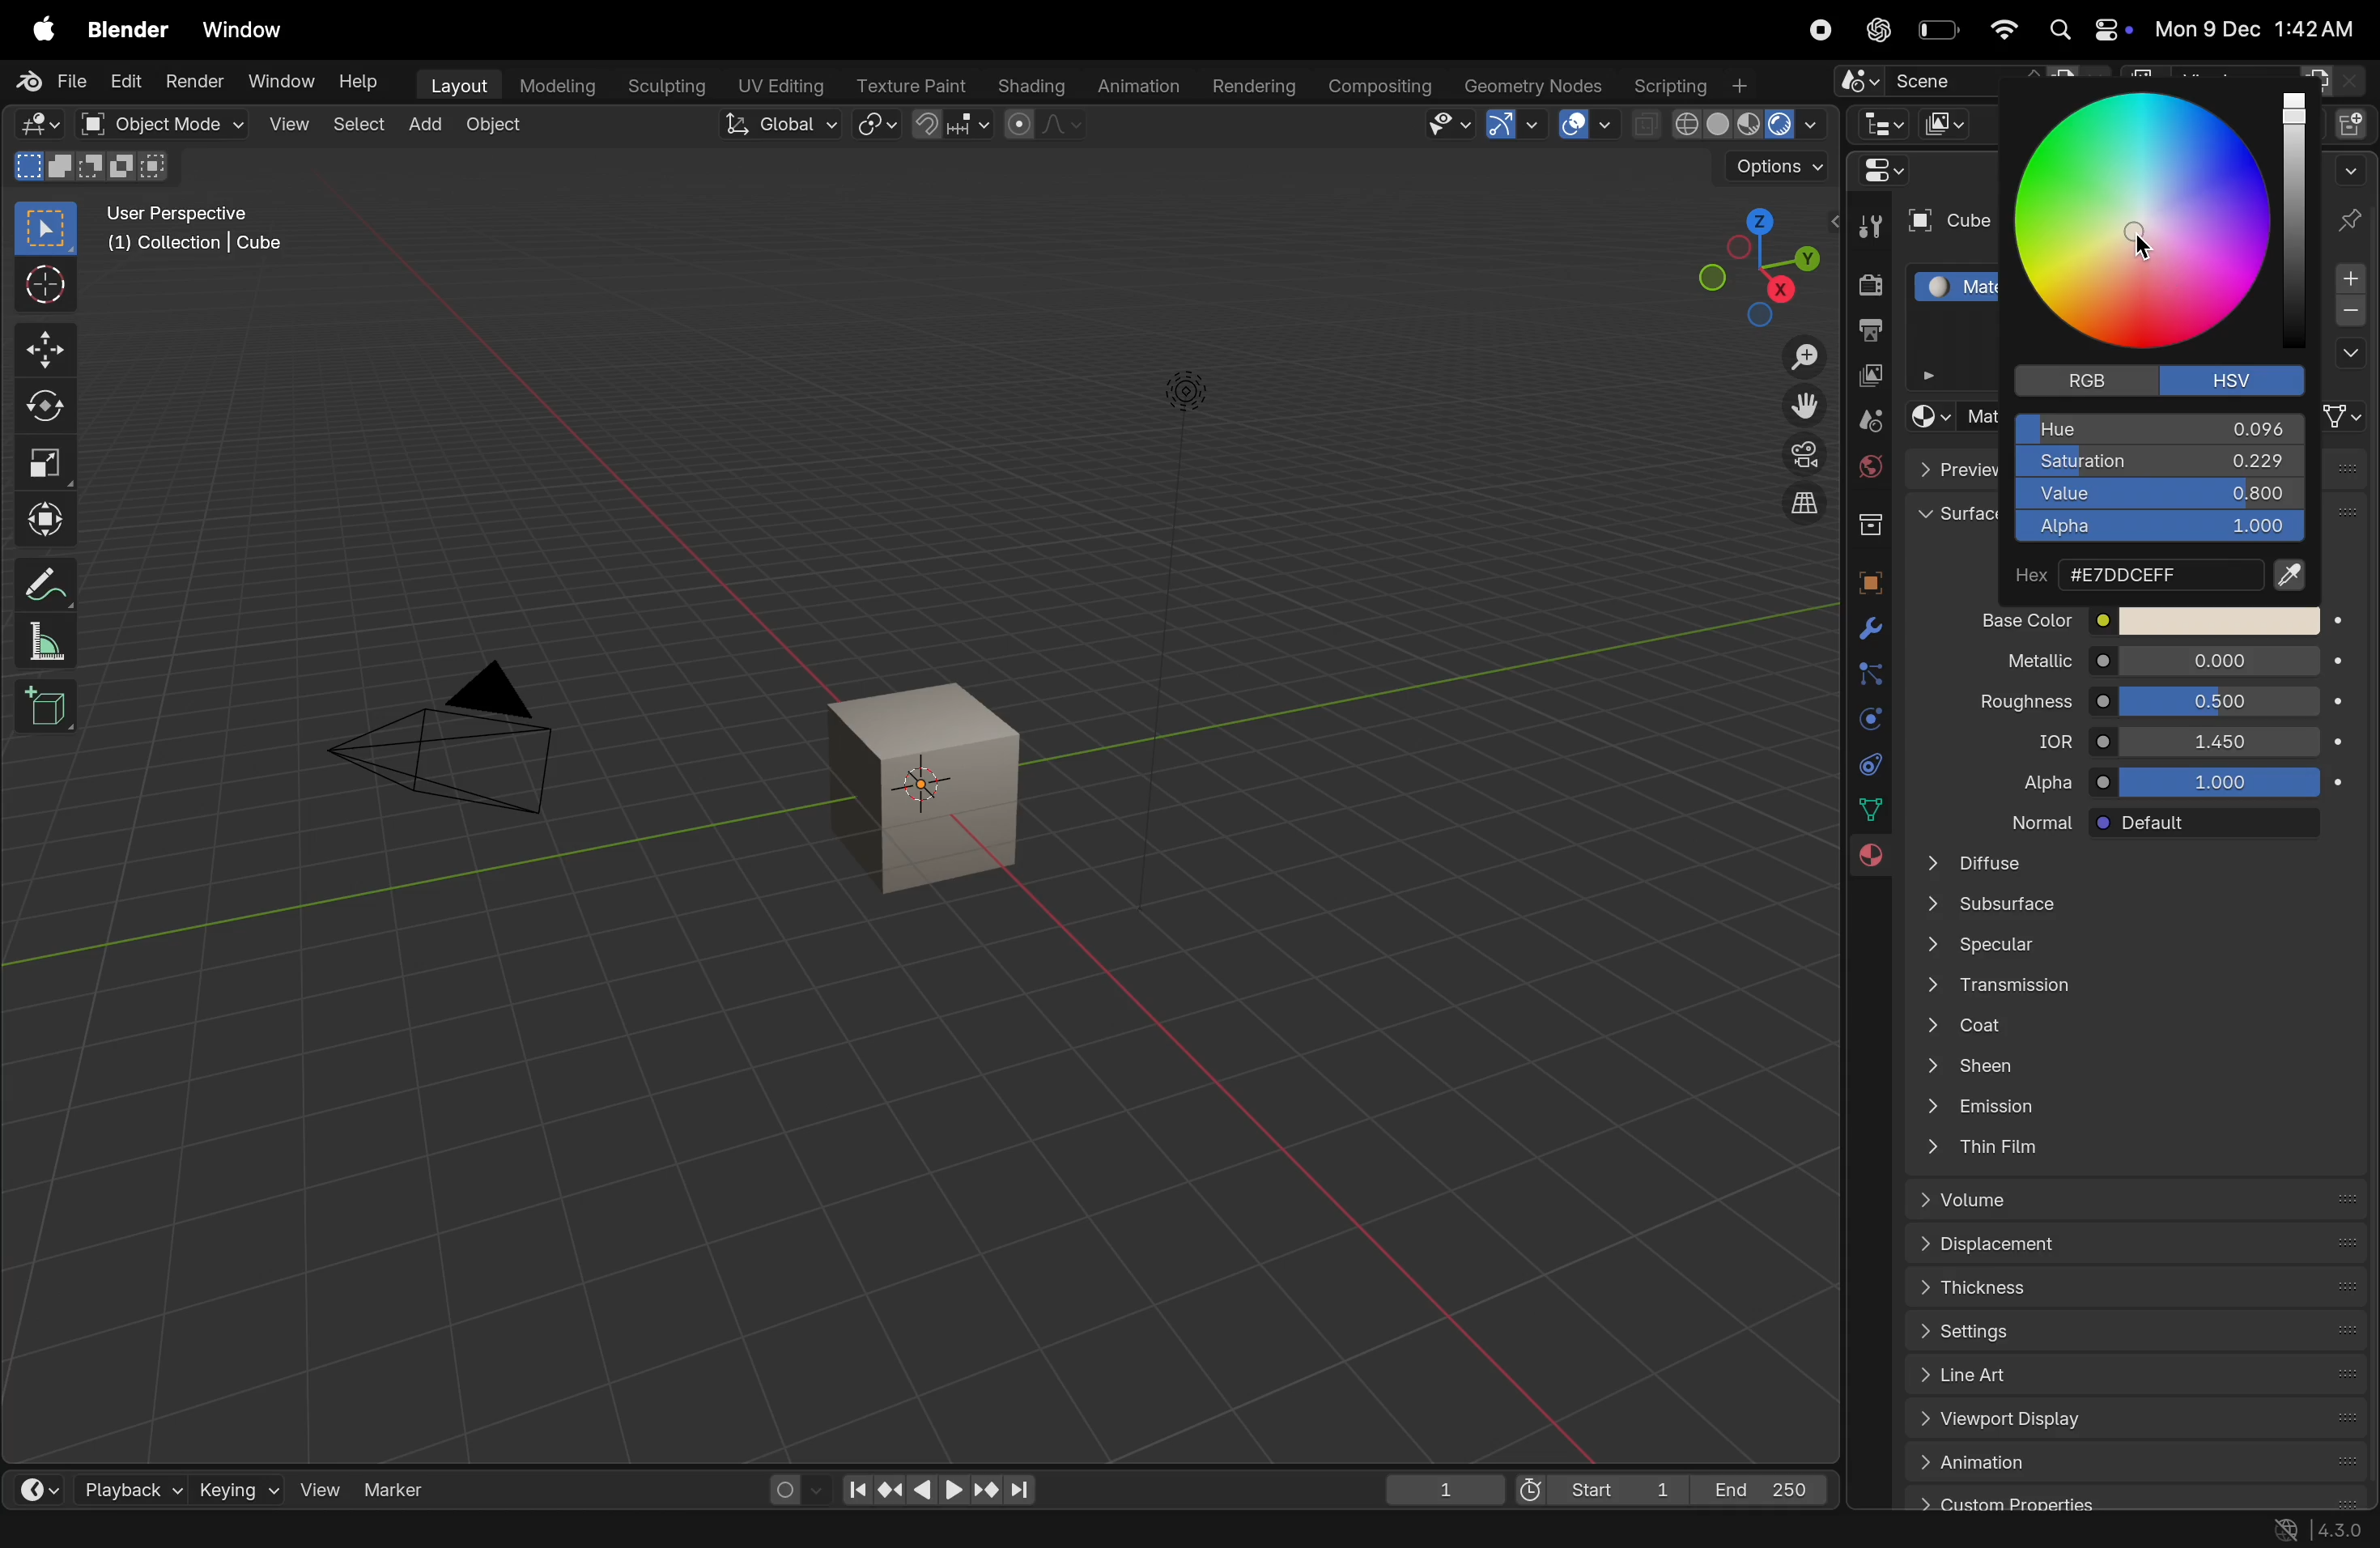  What do you see at coordinates (1870, 630) in the screenshot?
I see `modifiers` at bounding box center [1870, 630].